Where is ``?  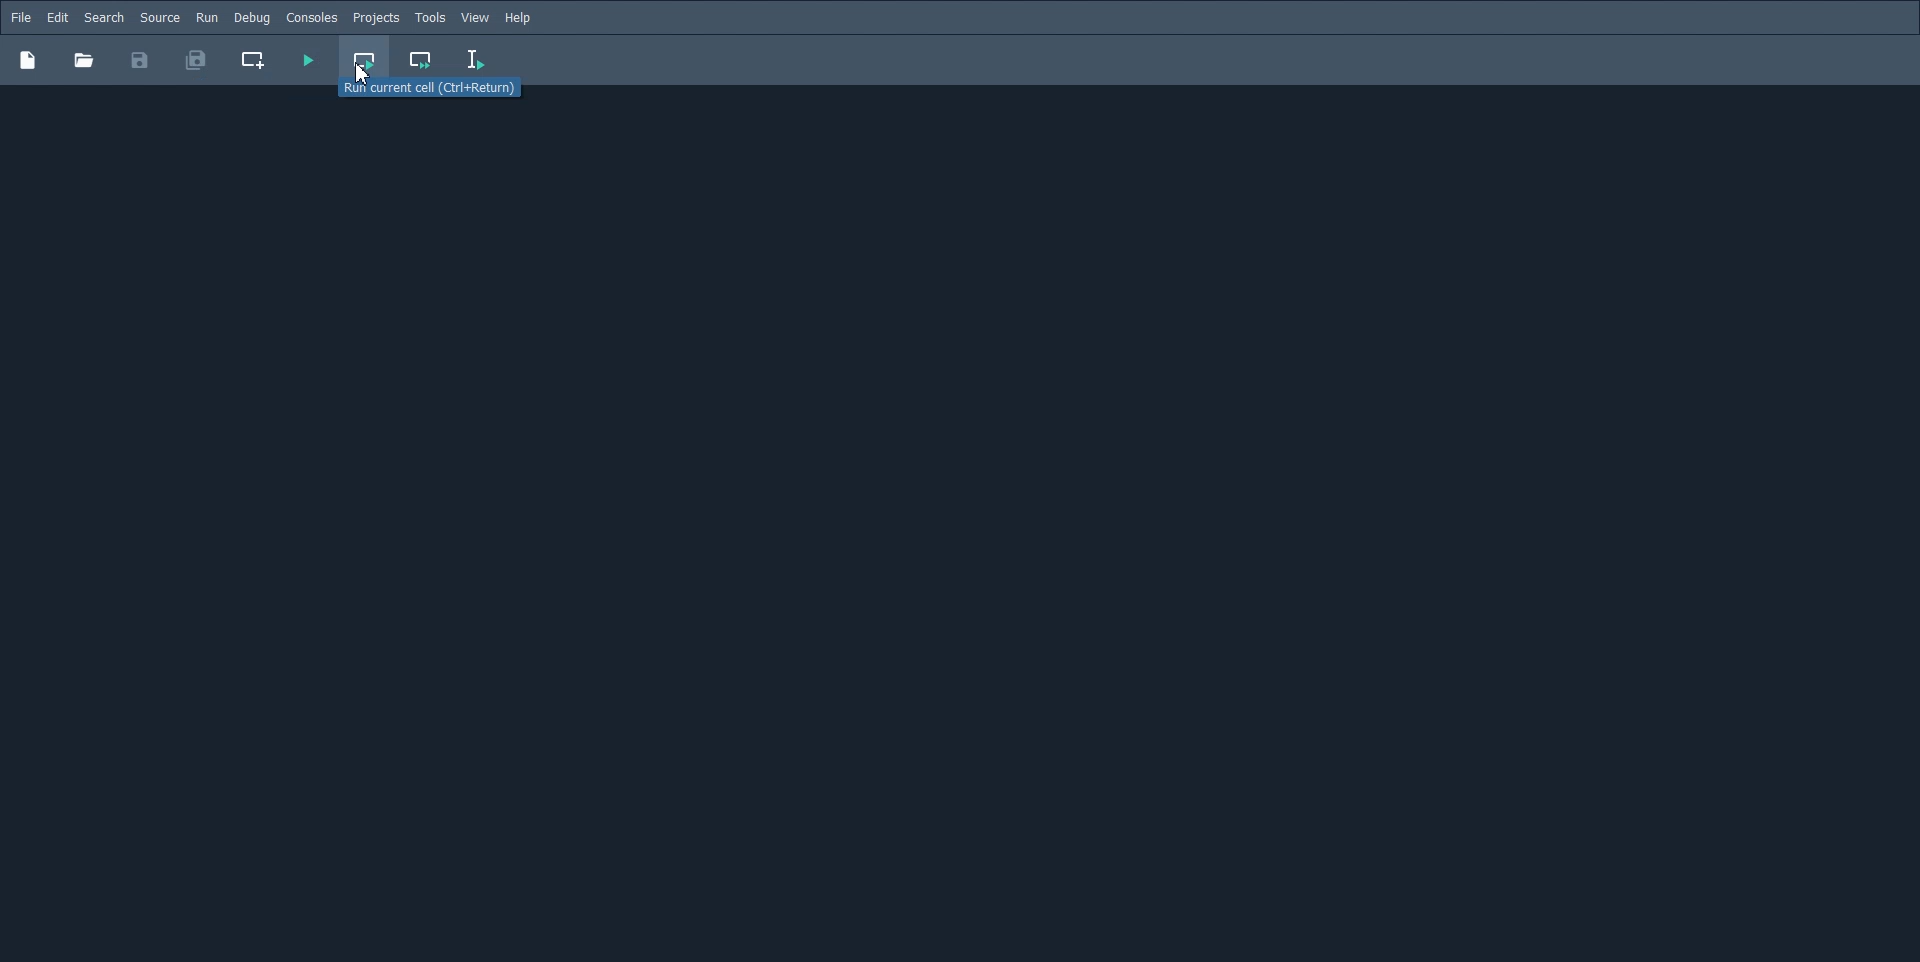
 is located at coordinates (83, 60).